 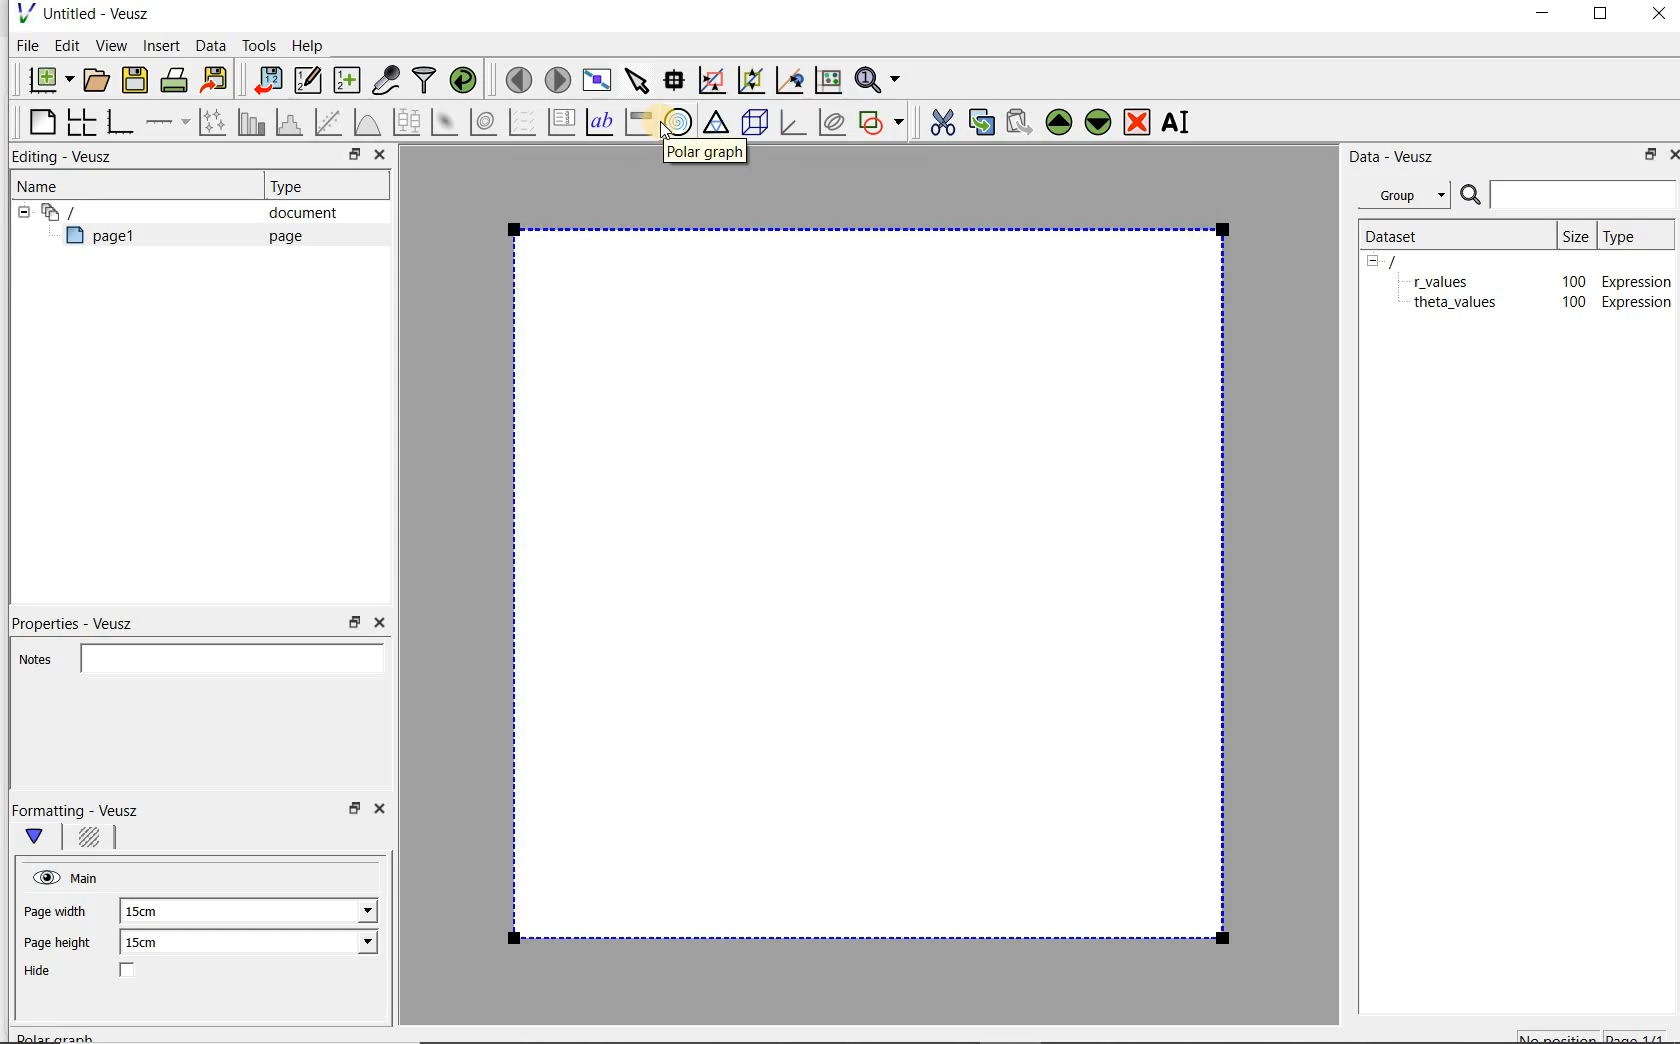 What do you see at coordinates (485, 122) in the screenshot?
I see `plot a 2d dataset as contours` at bounding box center [485, 122].